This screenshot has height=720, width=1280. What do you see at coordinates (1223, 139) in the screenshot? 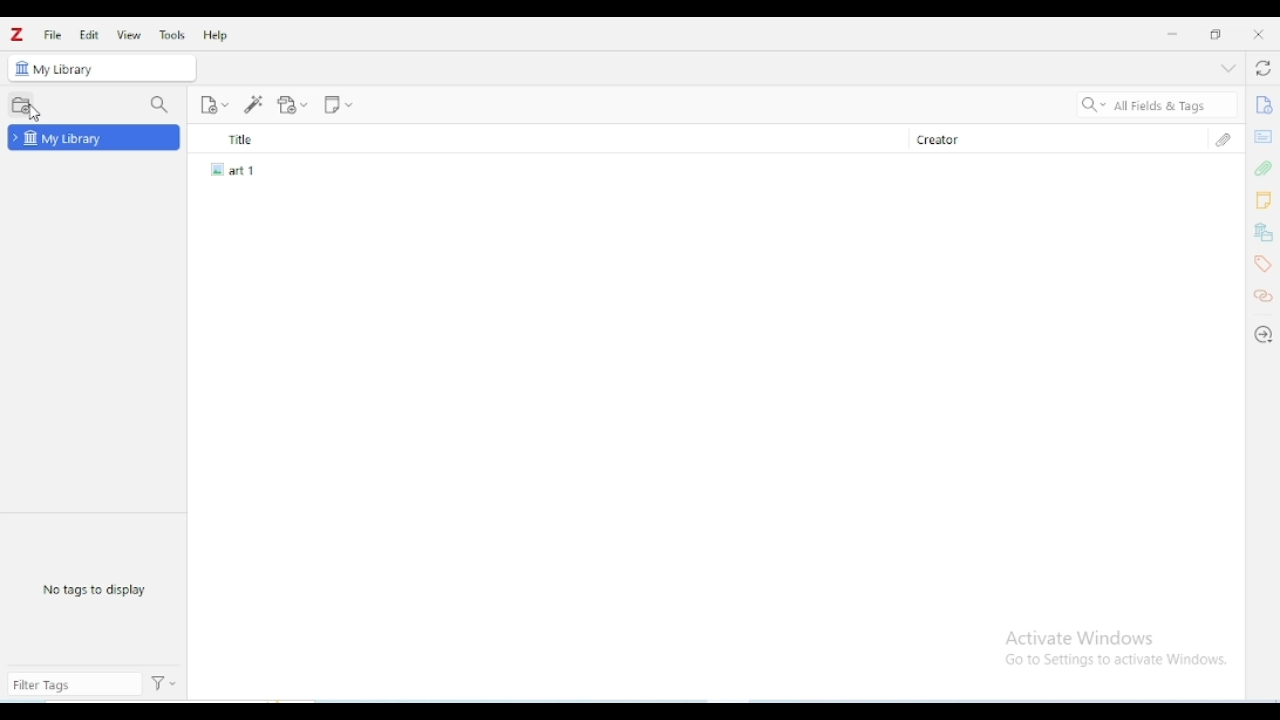
I see `attachments` at bounding box center [1223, 139].